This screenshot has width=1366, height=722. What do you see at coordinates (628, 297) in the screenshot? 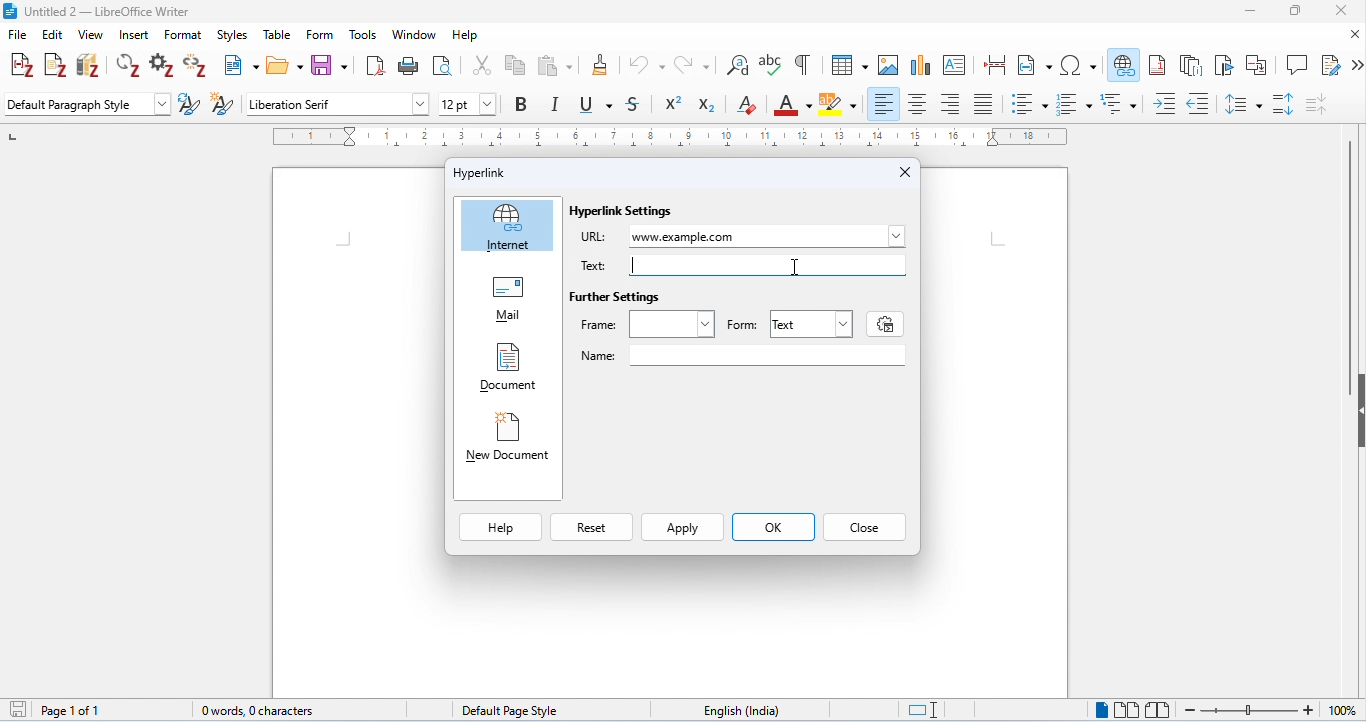
I see `Further Settings` at bounding box center [628, 297].